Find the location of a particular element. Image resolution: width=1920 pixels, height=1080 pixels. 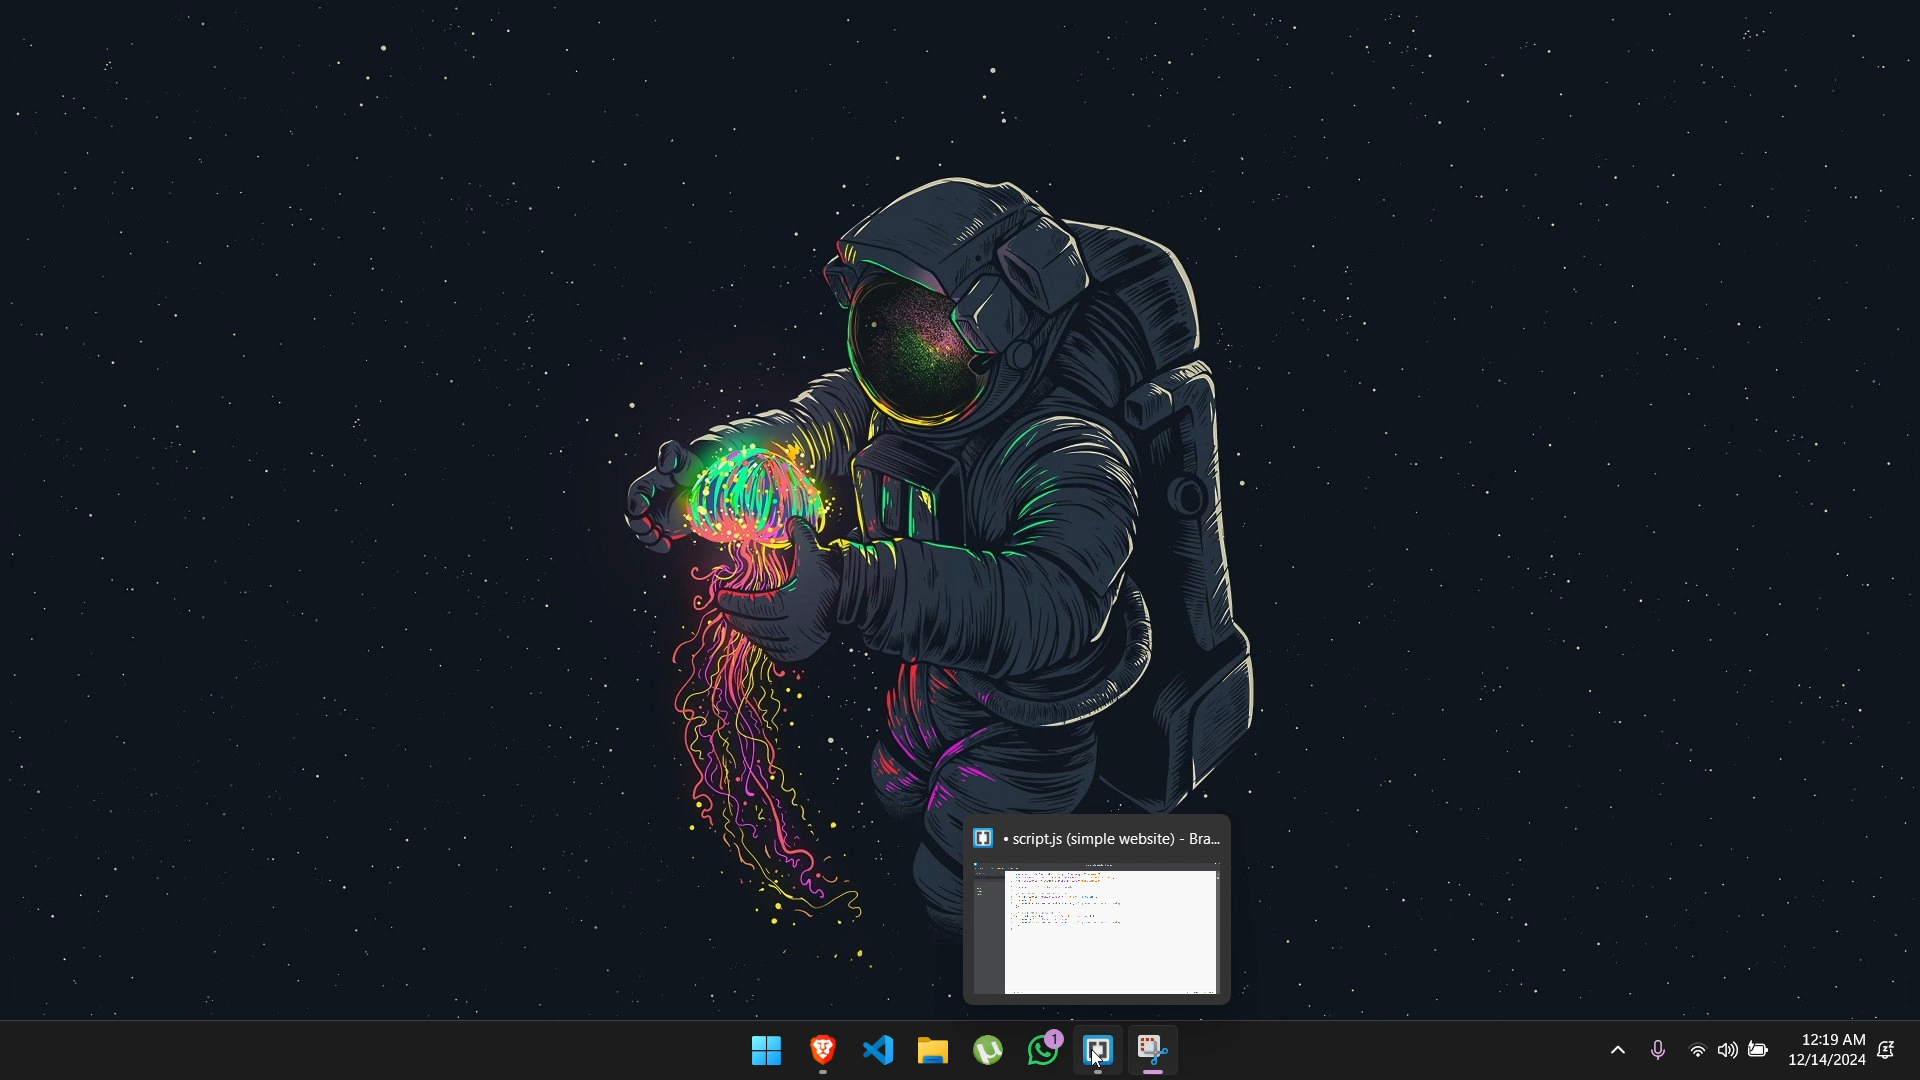

12/14/2024 is located at coordinates (1828, 1061).